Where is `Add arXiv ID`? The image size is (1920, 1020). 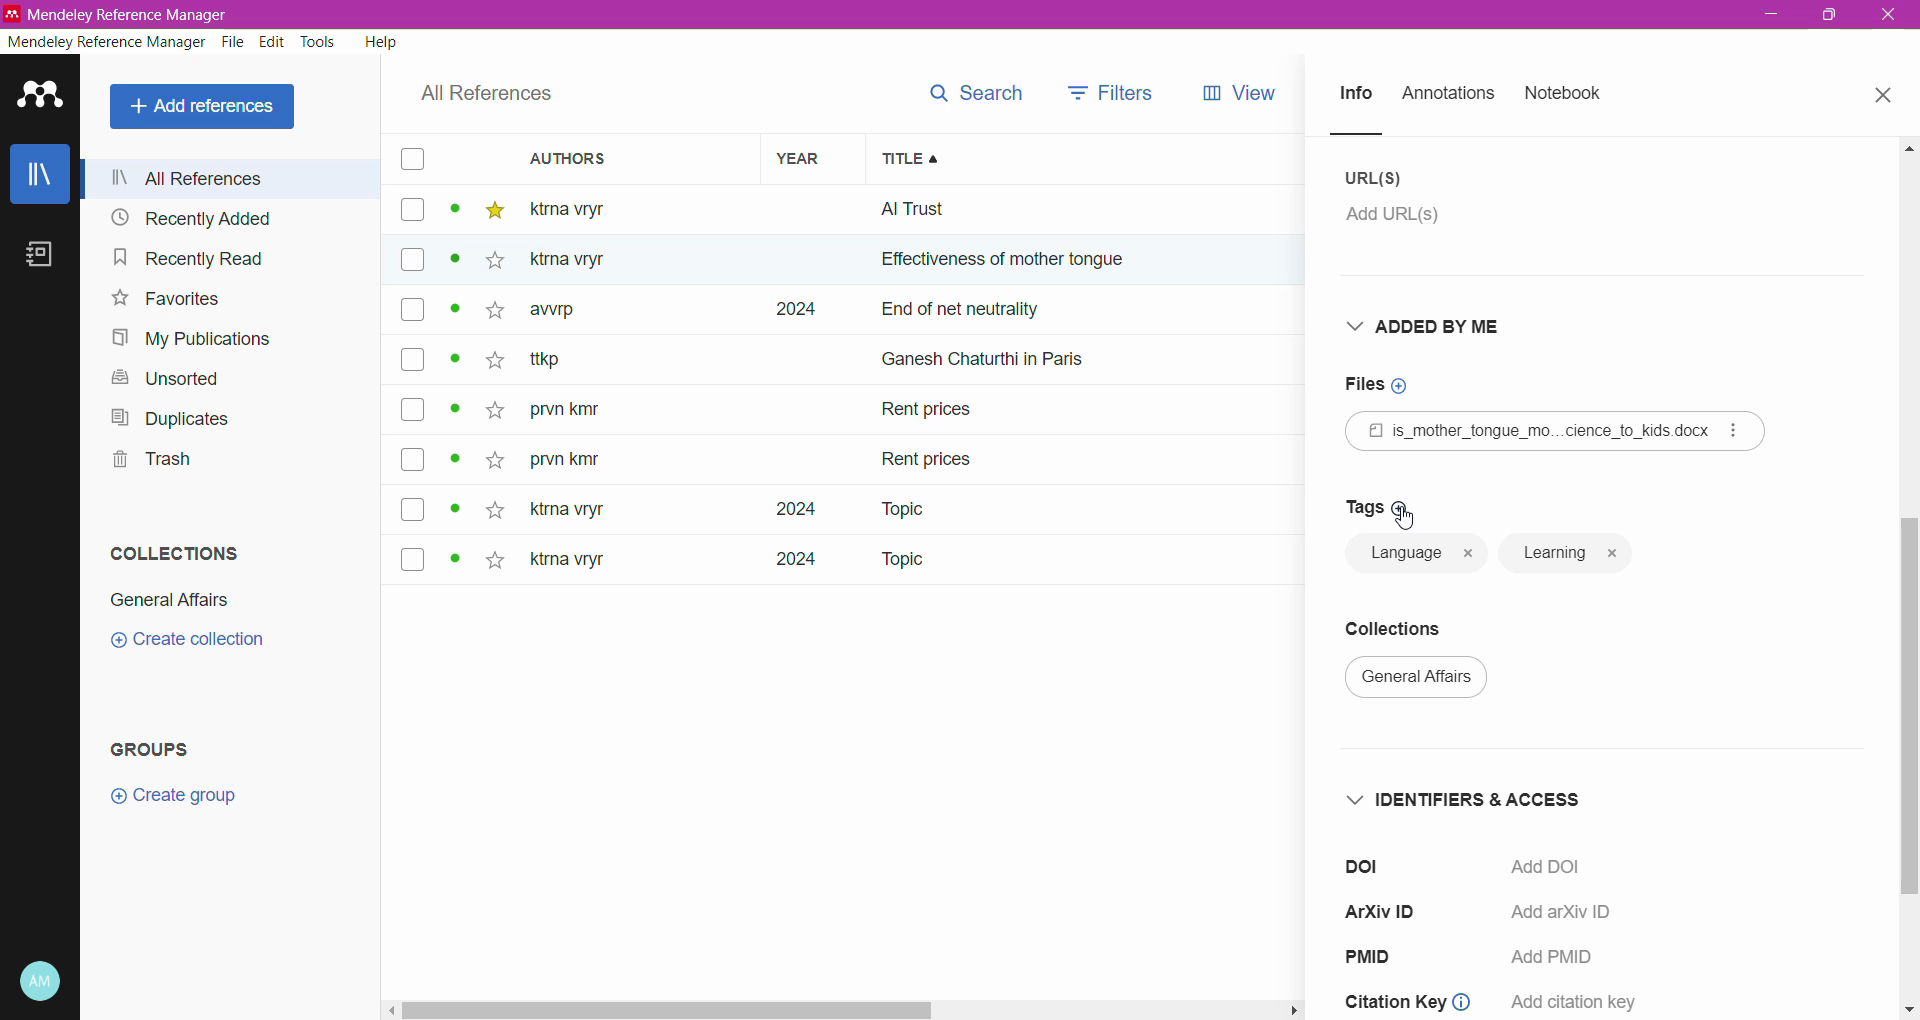 Add arXiv ID is located at coordinates (1555, 917).